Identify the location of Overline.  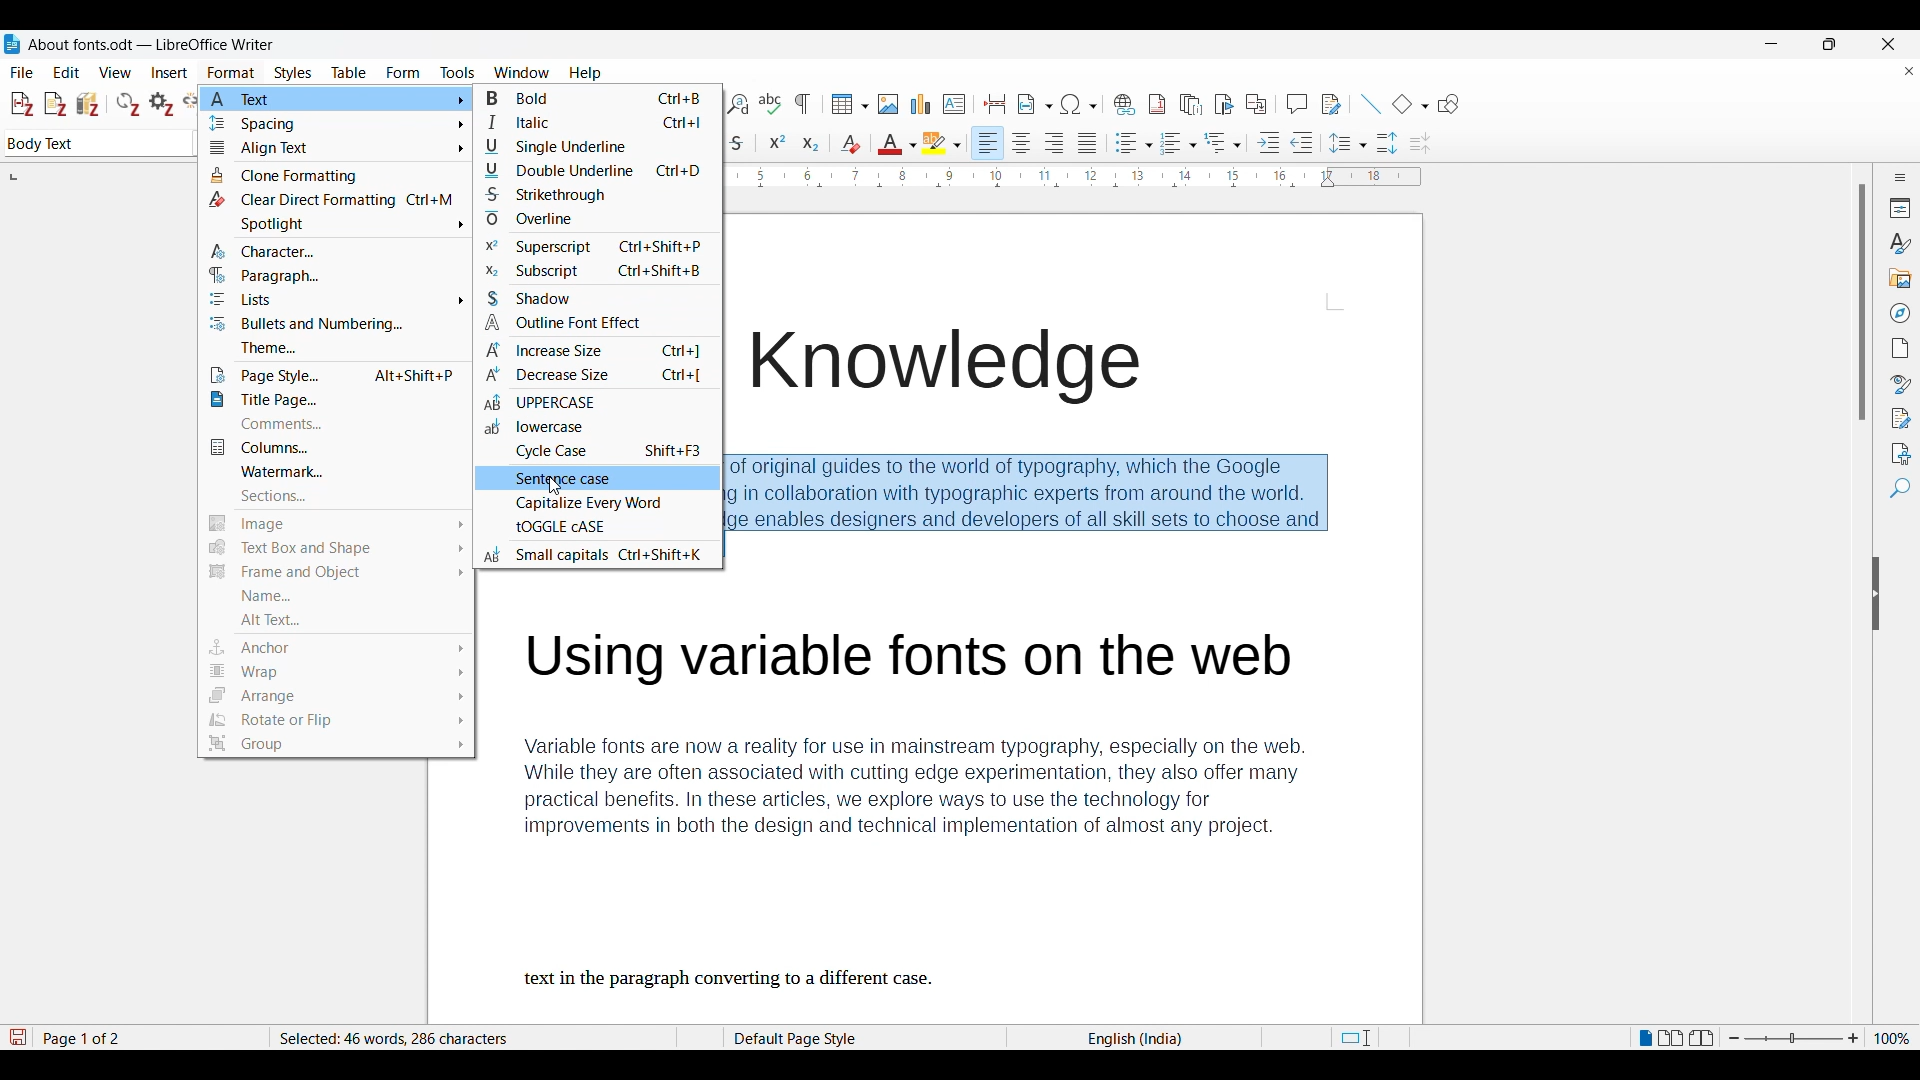
(561, 219).